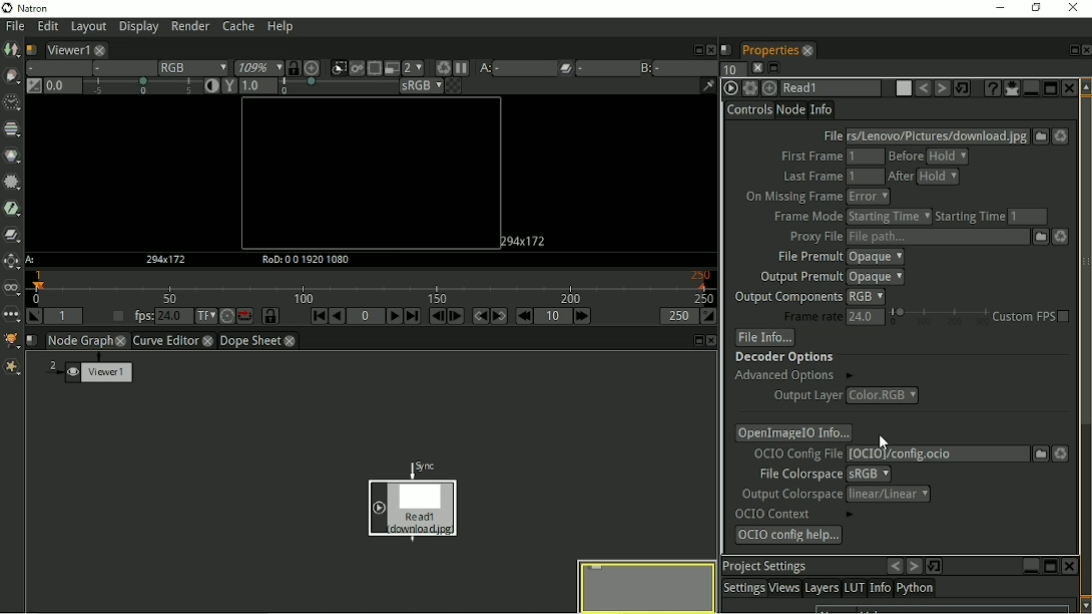  I want to click on Current frame, so click(366, 318).